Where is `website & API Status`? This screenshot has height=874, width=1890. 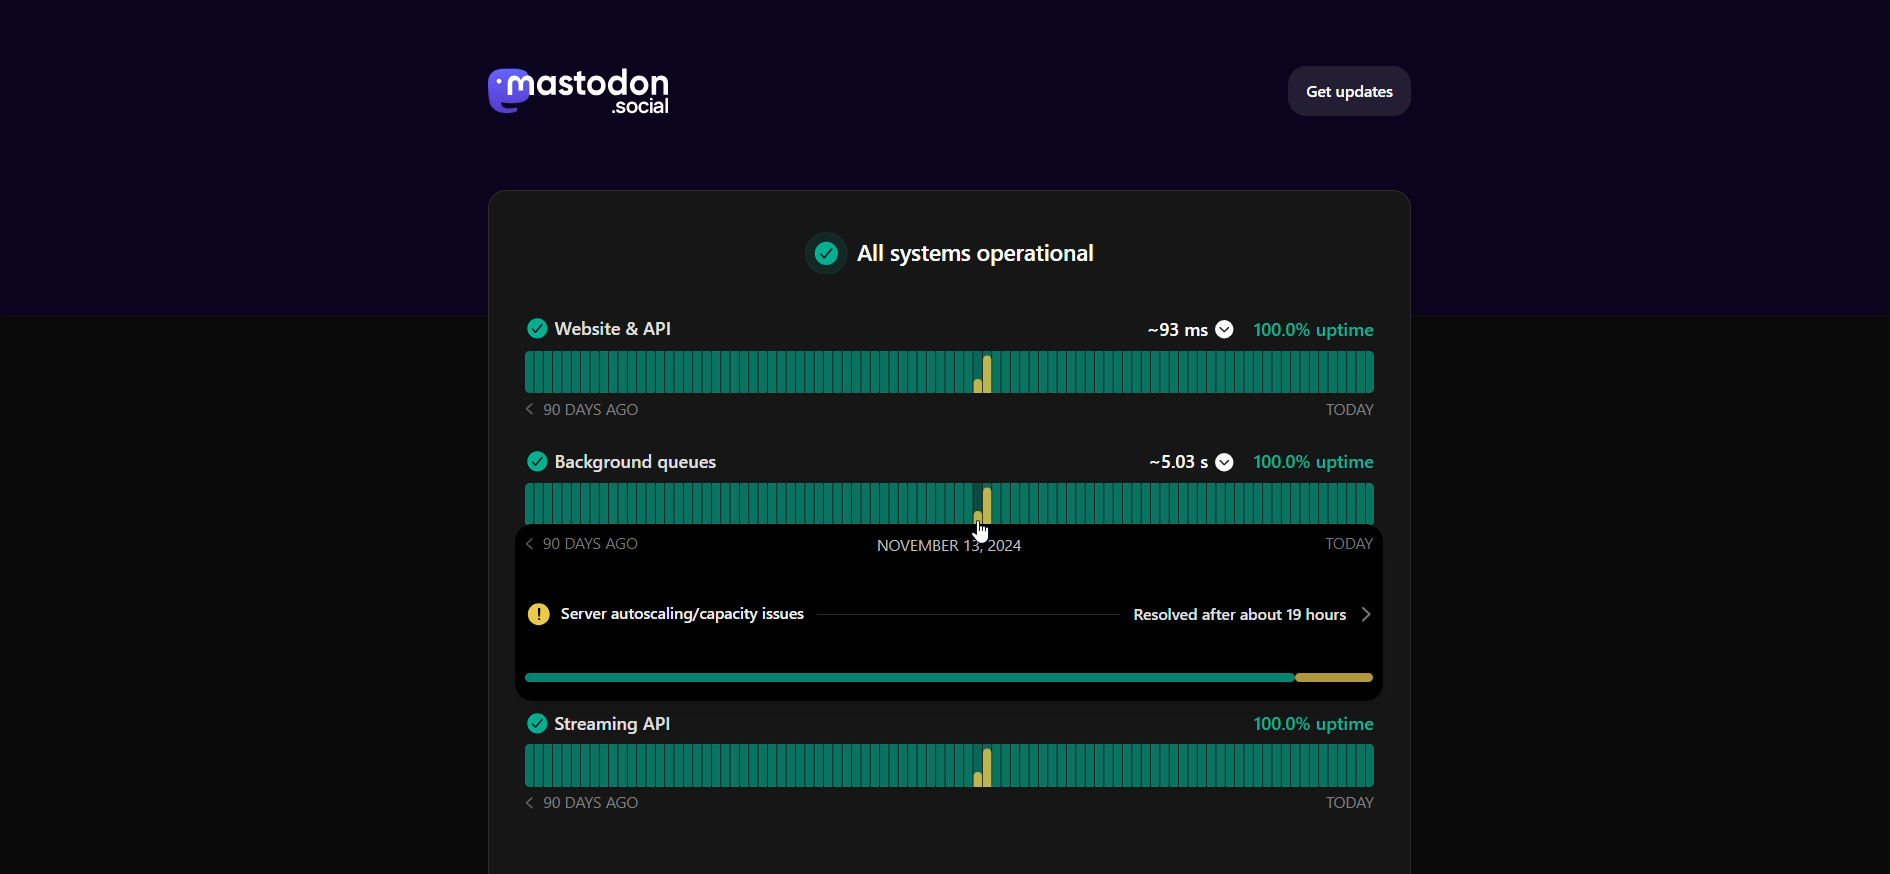 website & API Status is located at coordinates (947, 370).